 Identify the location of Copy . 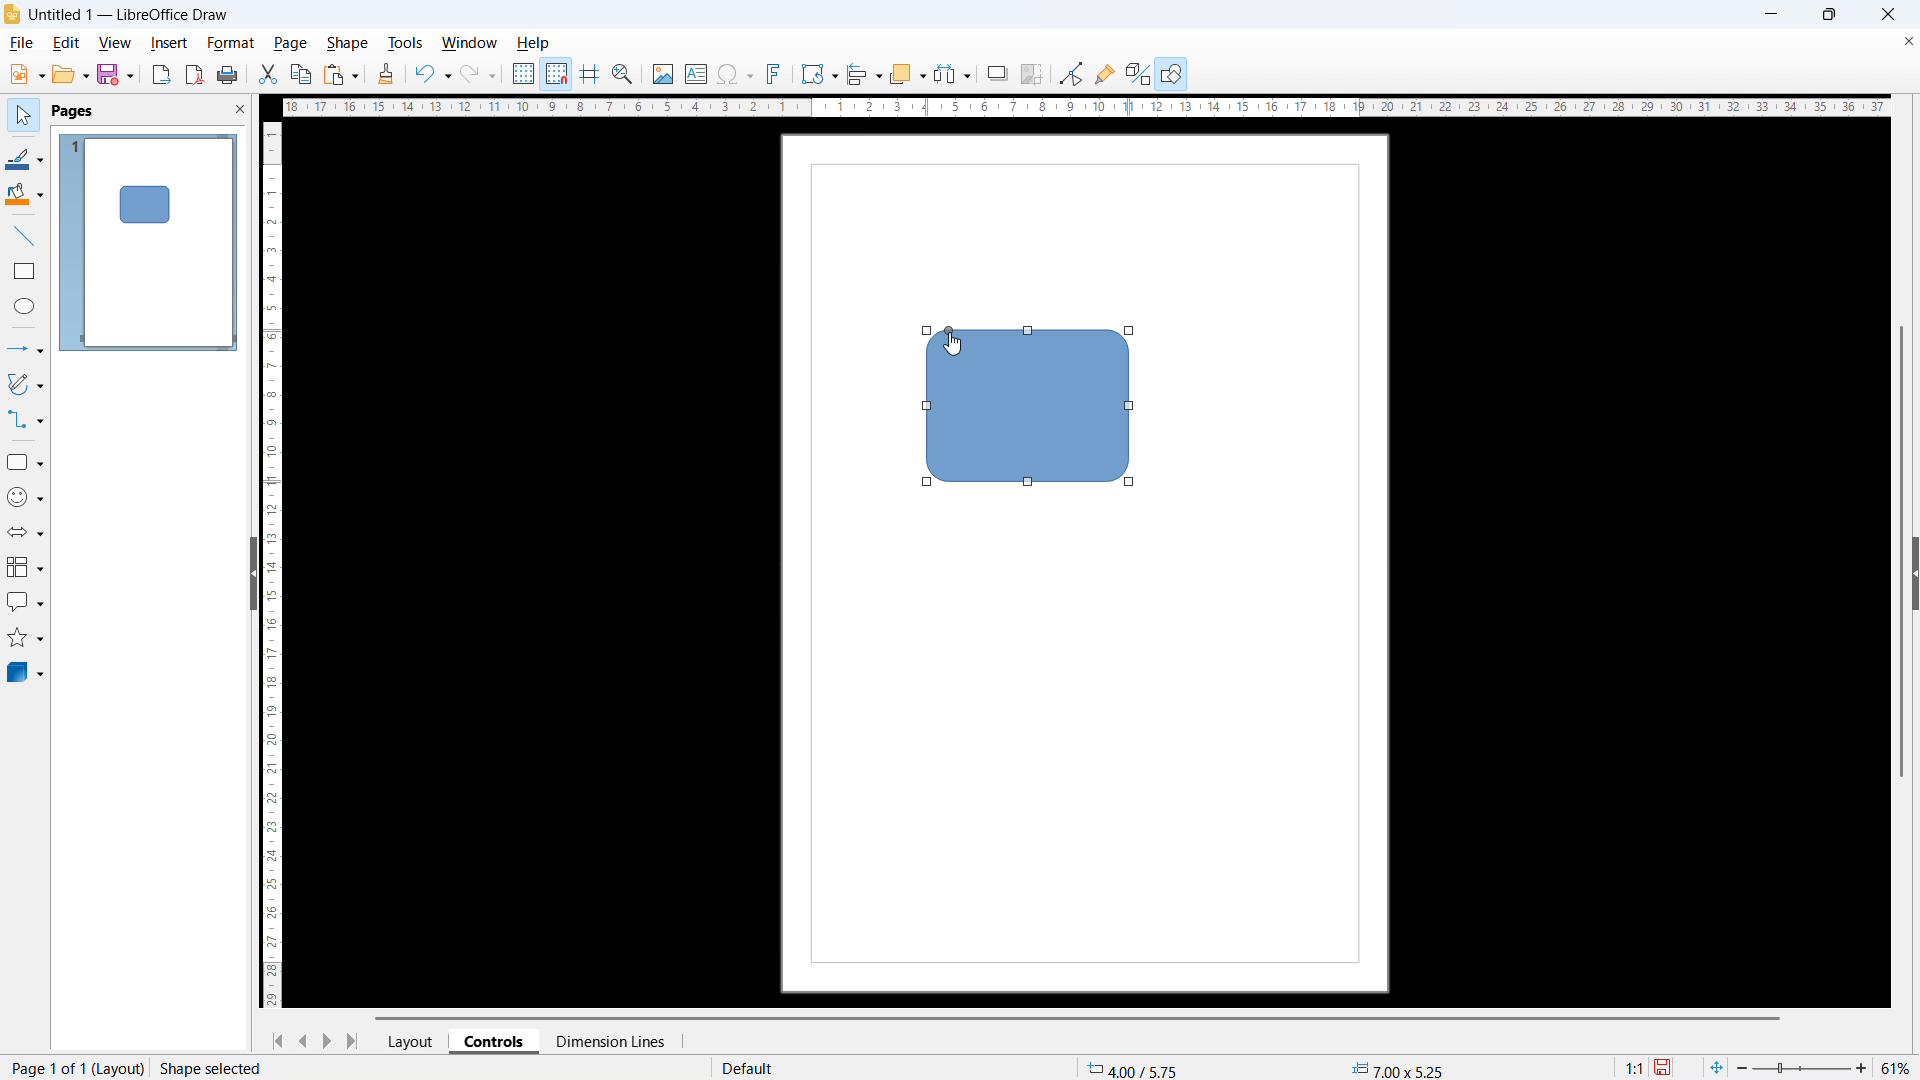
(300, 74).